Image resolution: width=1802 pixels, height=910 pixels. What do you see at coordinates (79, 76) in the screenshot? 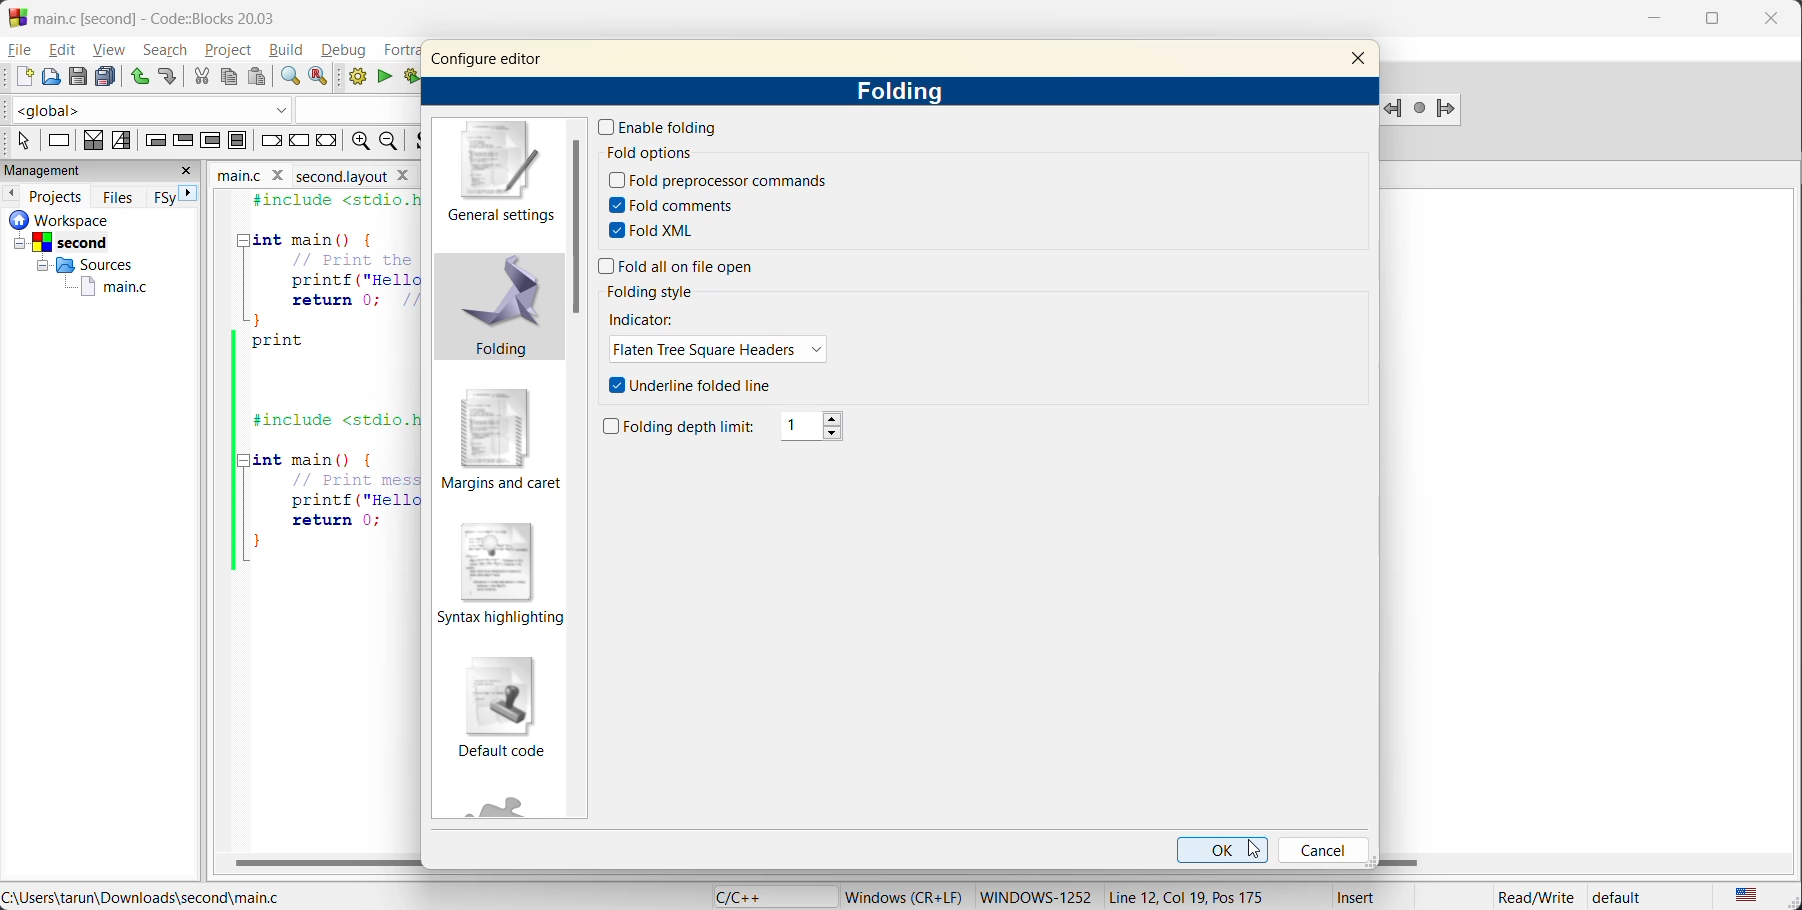
I see `save` at bounding box center [79, 76].